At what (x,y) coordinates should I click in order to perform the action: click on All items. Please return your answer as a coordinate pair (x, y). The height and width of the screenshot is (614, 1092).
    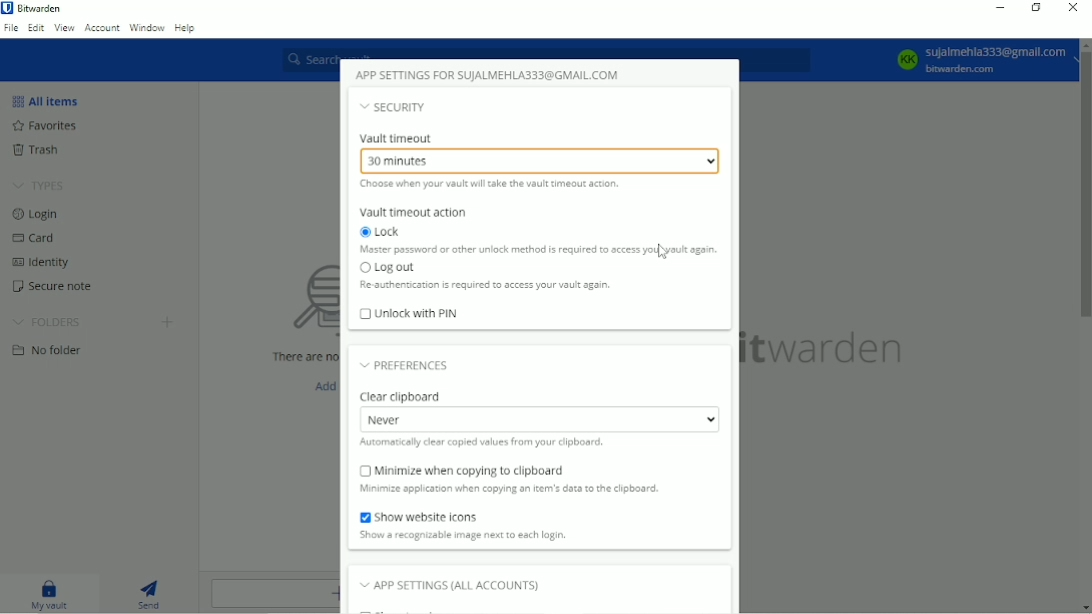
    Looking at the image, I should click on (47, 100).